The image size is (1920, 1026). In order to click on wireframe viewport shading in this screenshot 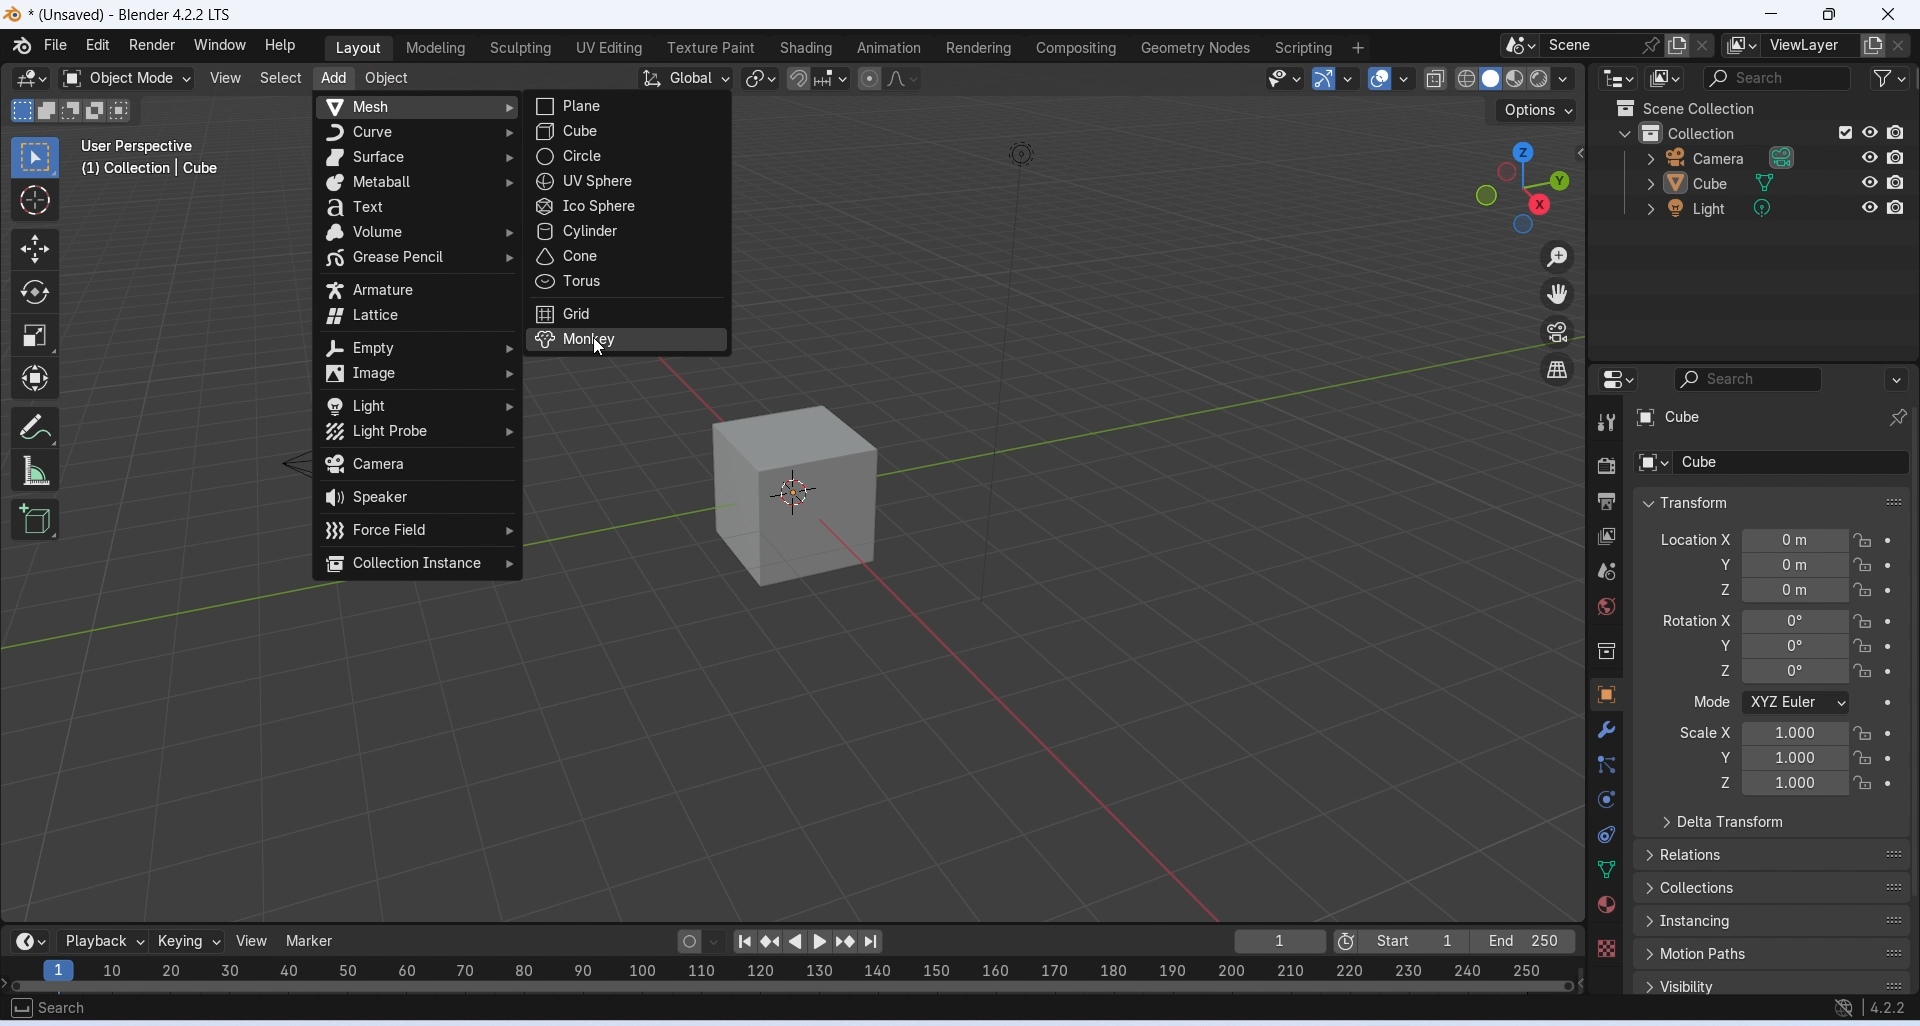, I will do `click(1465, 78)`.